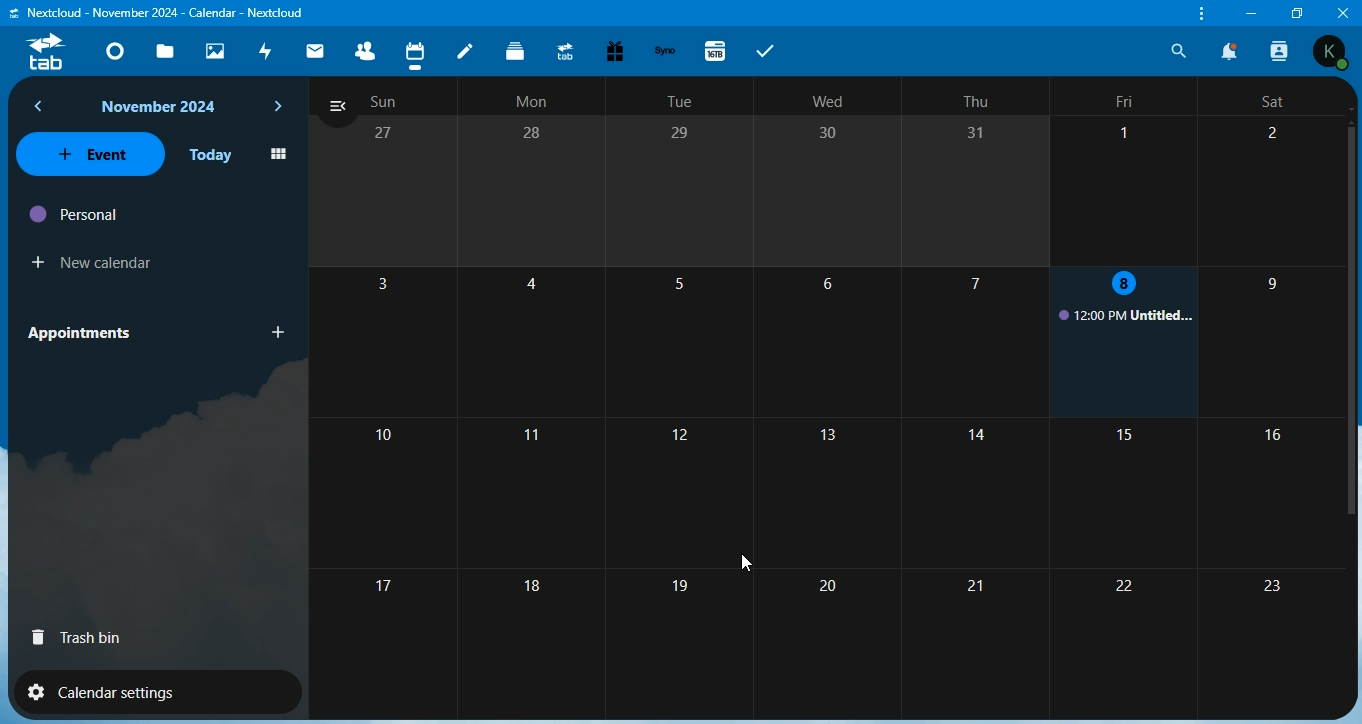 Image resolution: width=1362 pixels, height=724 pixels. I want to click on new calendar, so click(93, 262).